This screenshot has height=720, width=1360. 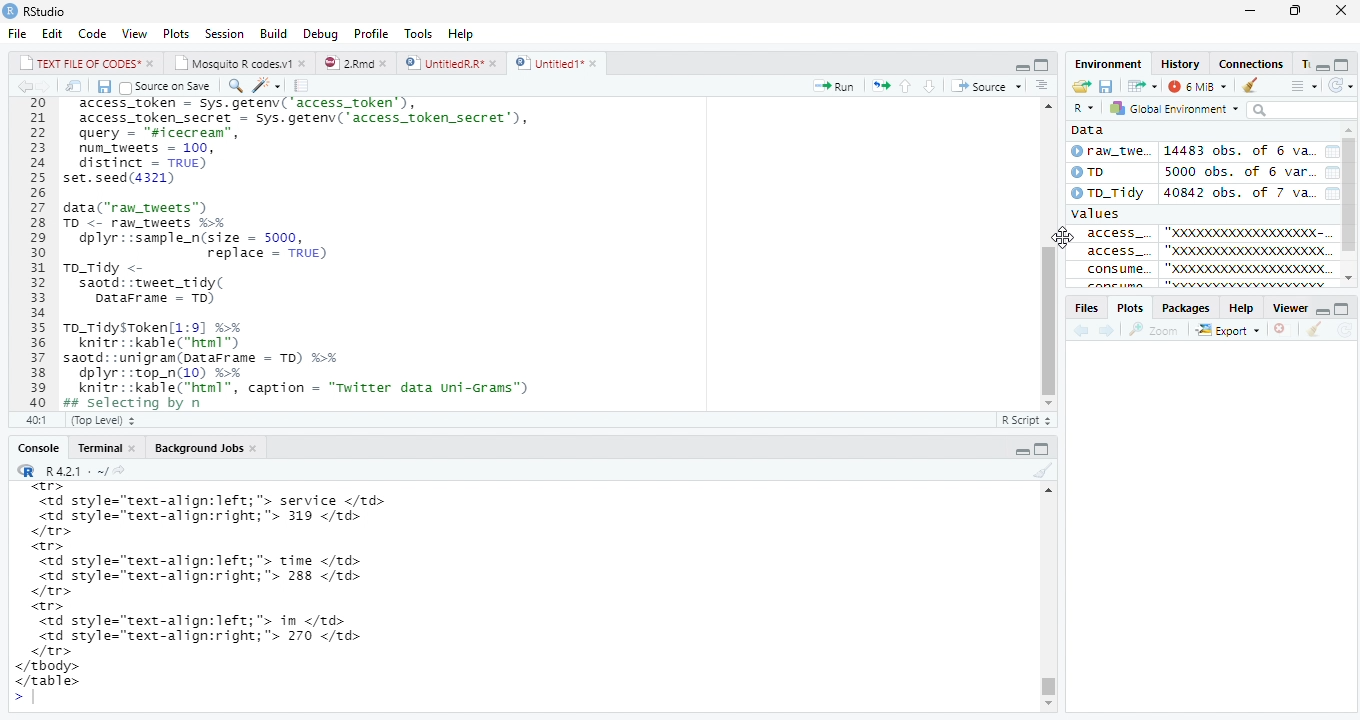 I want to click on Run, so click(x=833, y=85).